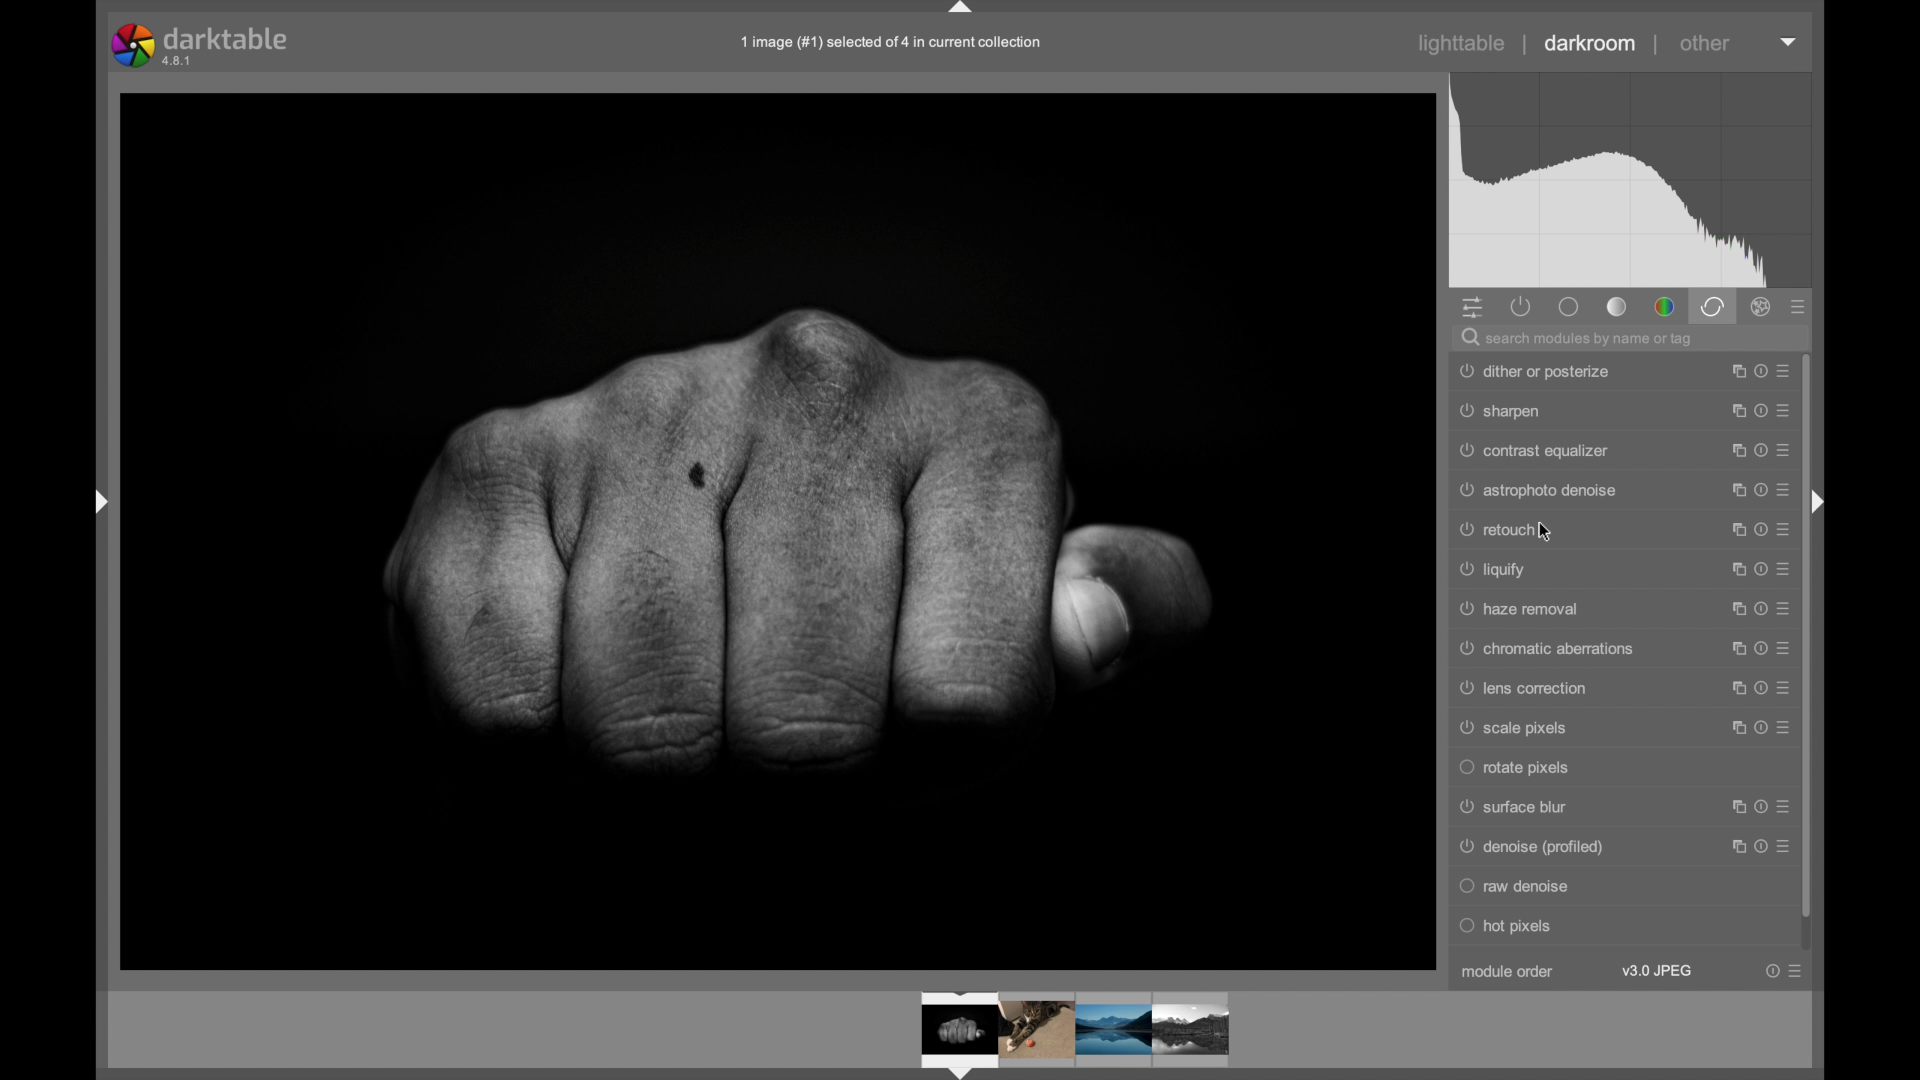 This screenshot has width=1920, height=1080. Describe the element at coordinates (1506, 927) in the screenshot. I see `hot pixels` at that location.